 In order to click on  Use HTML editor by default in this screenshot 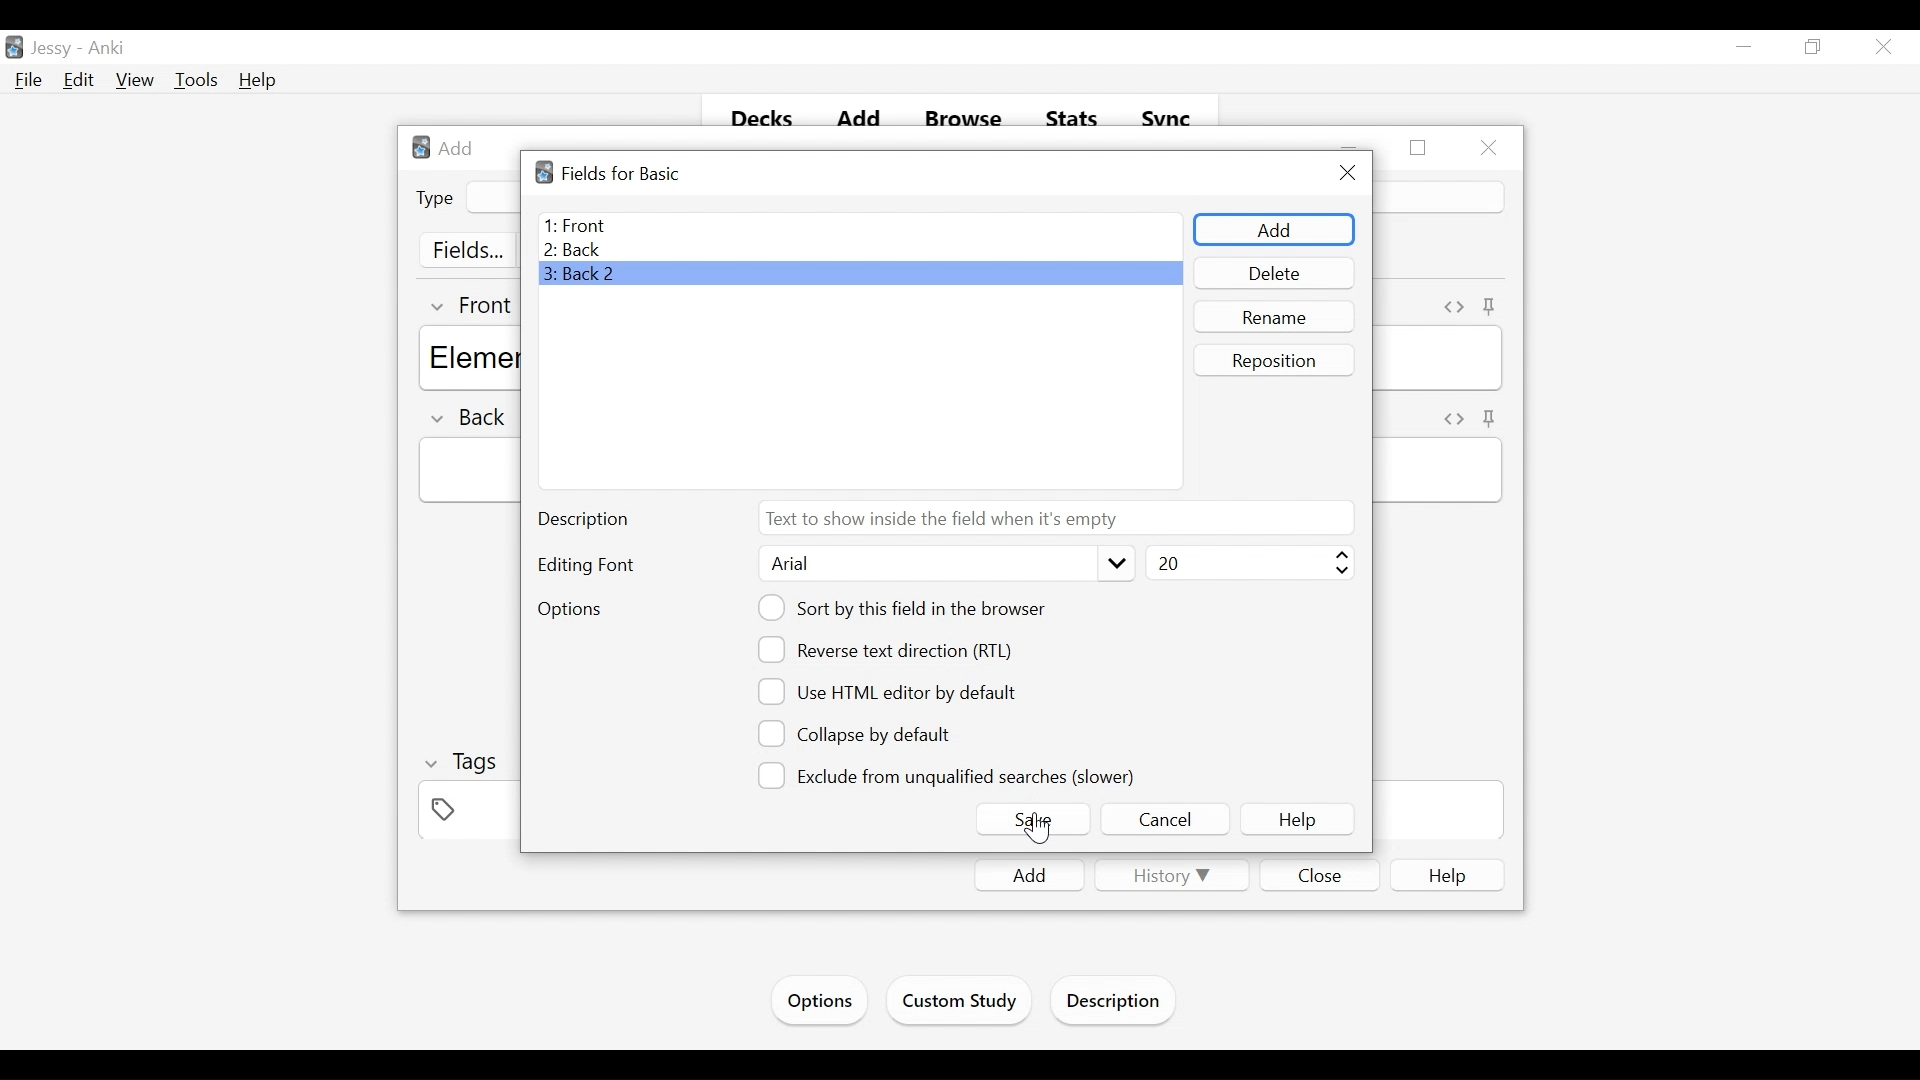, I will do `click(889, 692)`.